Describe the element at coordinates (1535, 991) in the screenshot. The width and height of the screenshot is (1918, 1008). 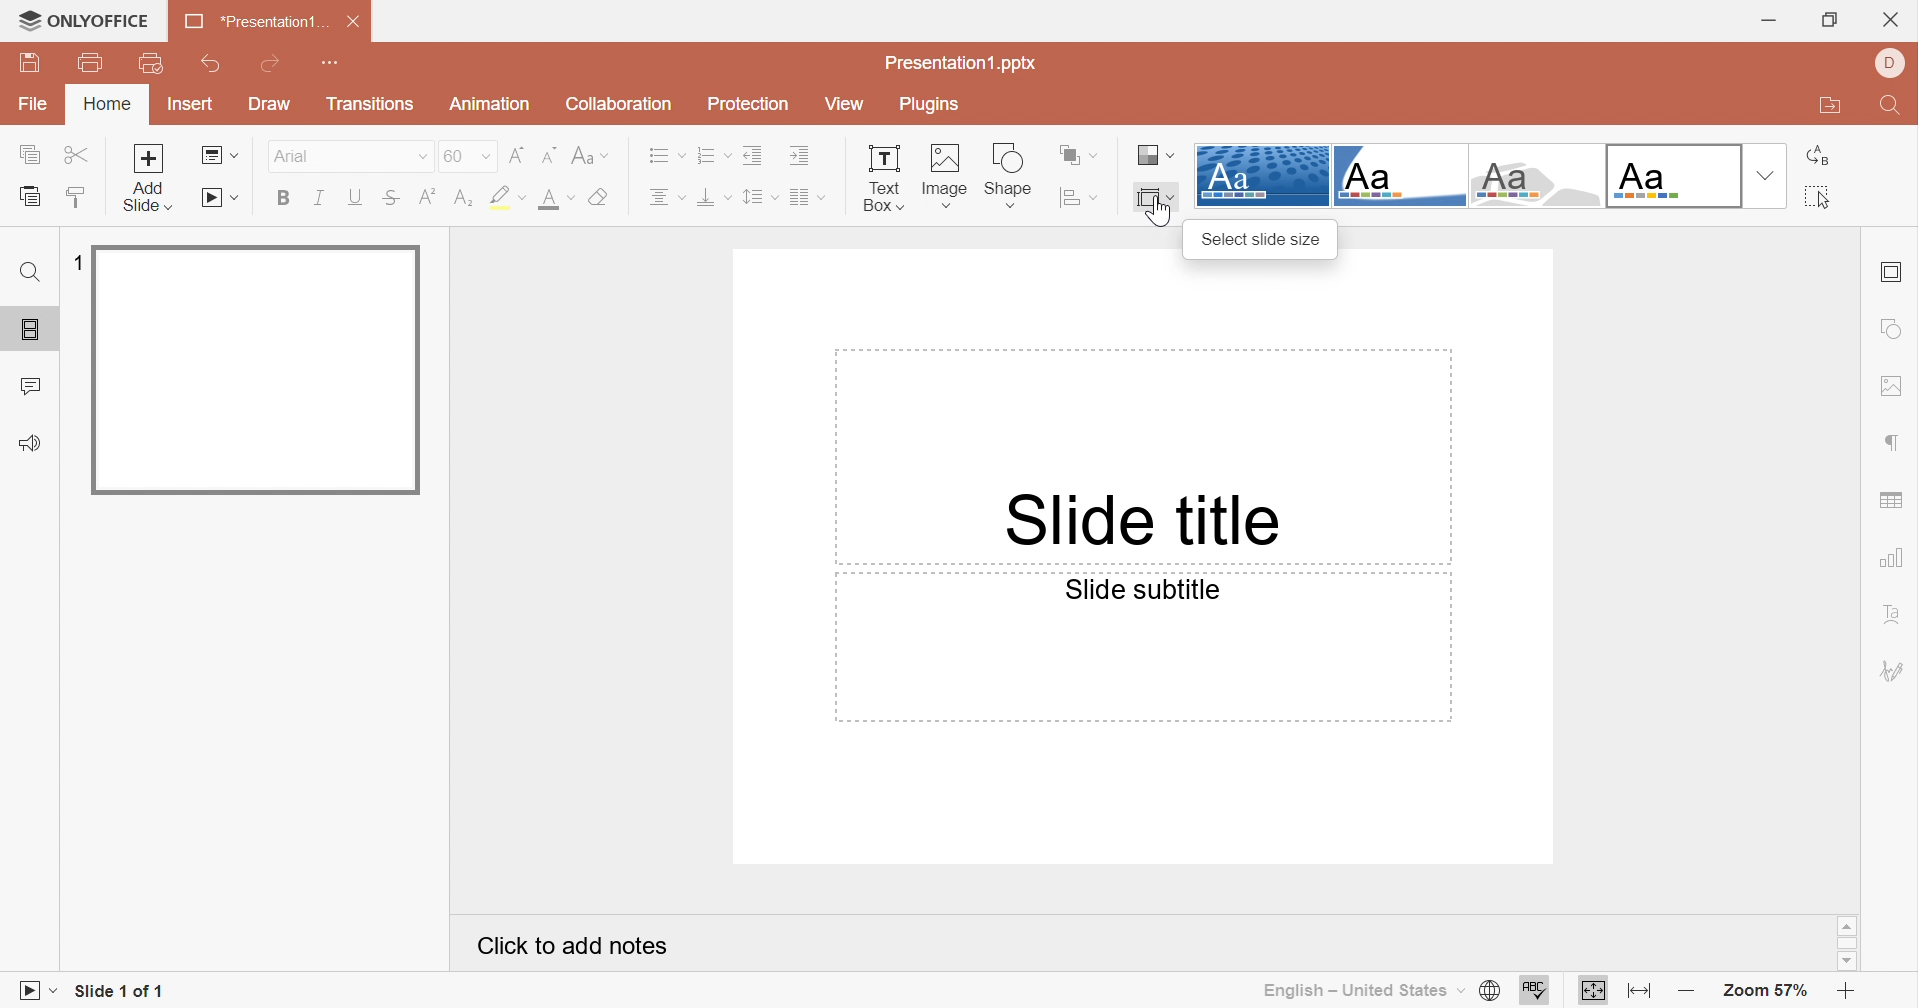
I see `Spell checking` at that location.